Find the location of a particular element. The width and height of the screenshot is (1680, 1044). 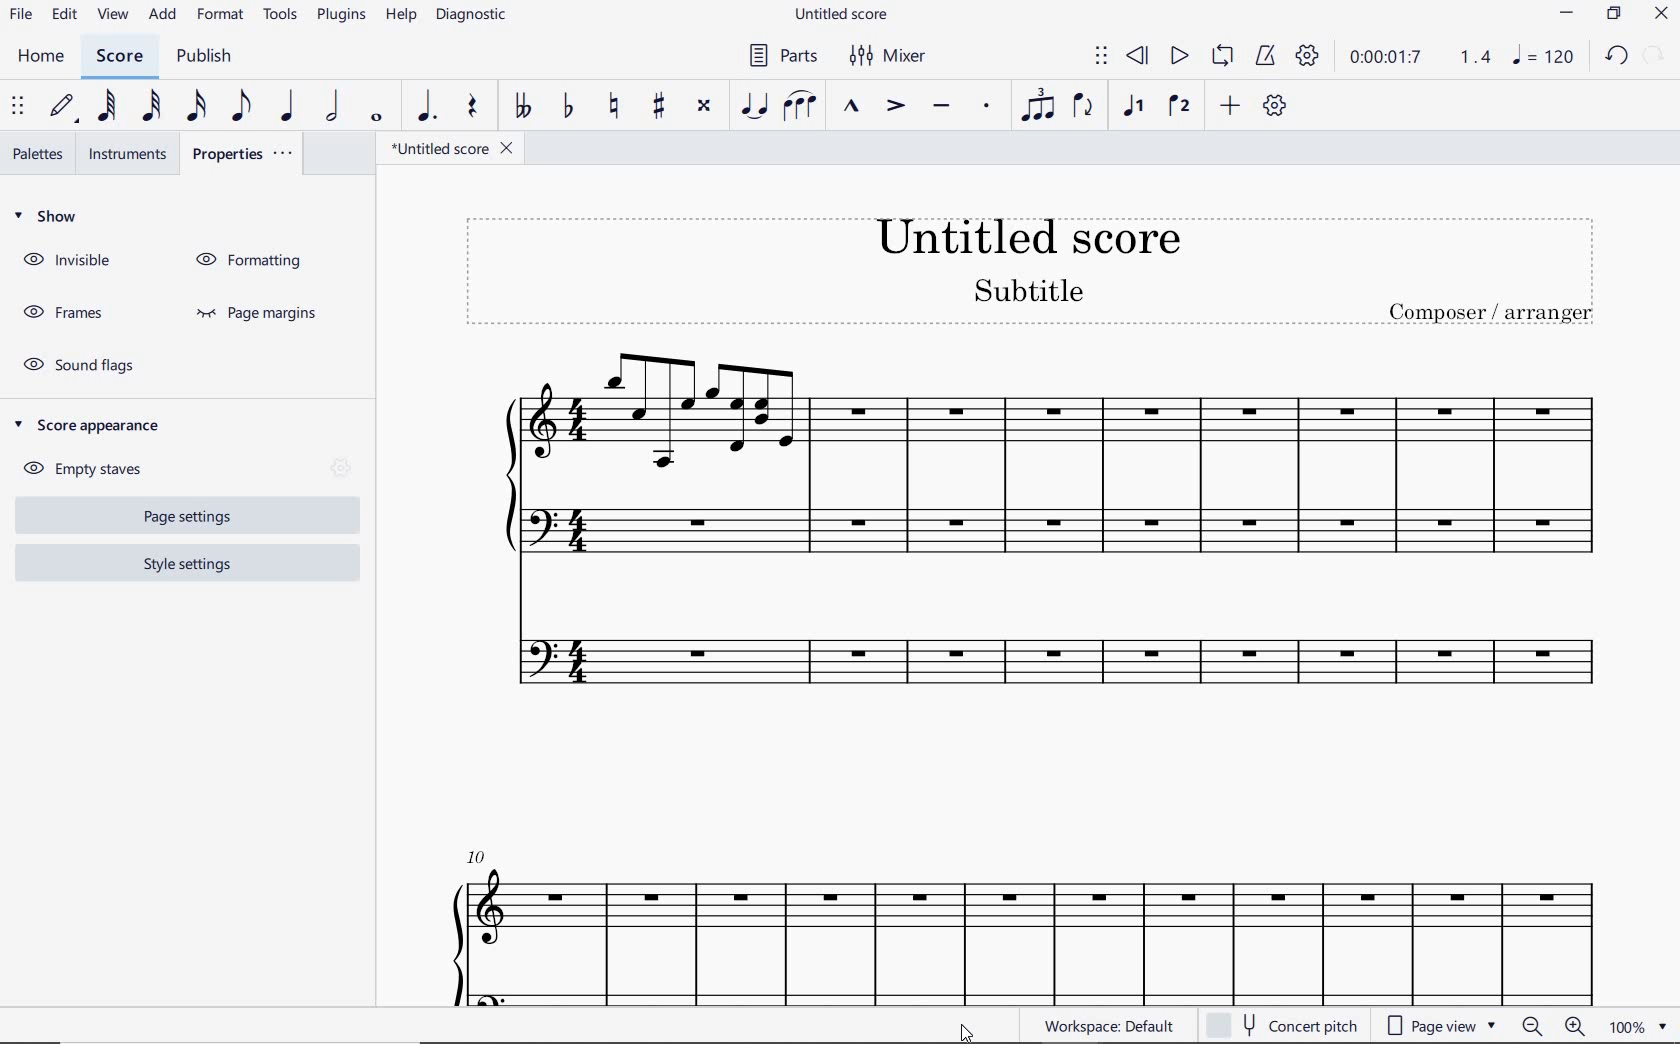

PLAY TIME is located at coordinates (1417, 57).